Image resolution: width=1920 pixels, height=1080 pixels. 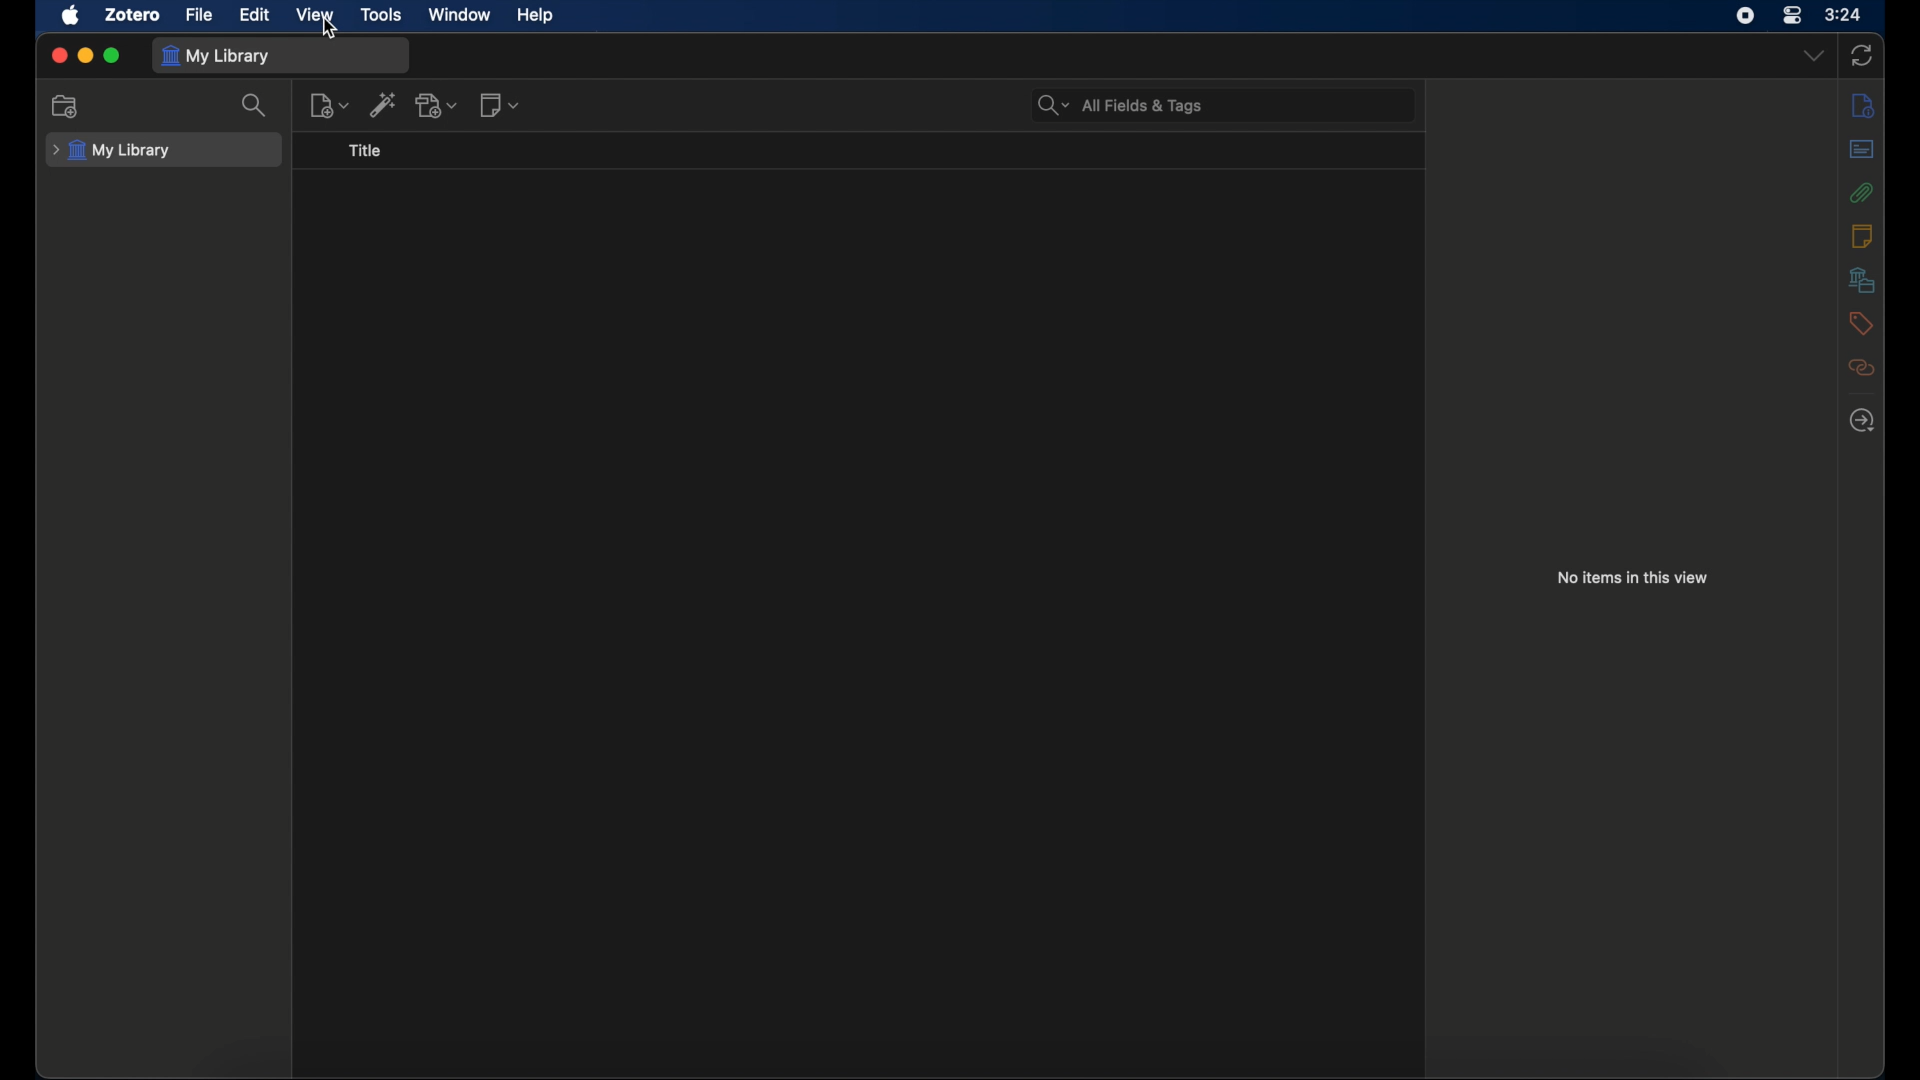 What do you see at coordinates (1858, 322) in the screenshot?
I see `tags` at bounding box center [1858, 322].